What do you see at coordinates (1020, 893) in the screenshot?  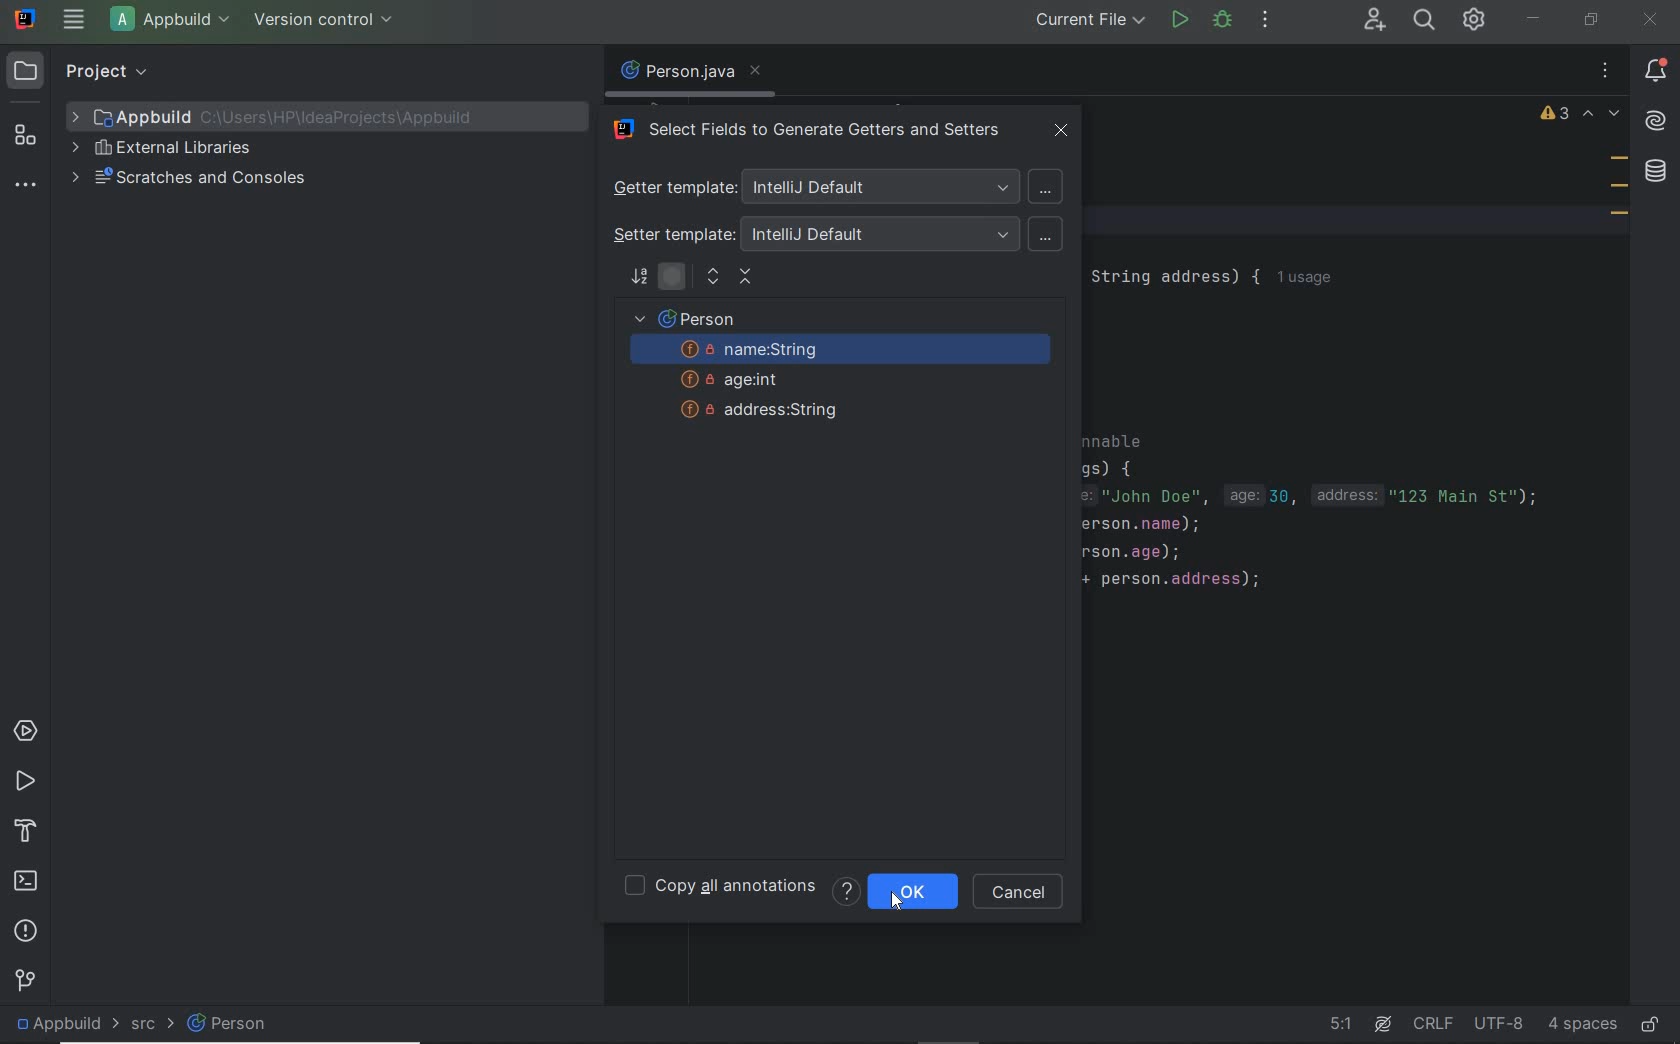 I see `cancel` at bounding box center [1020, 893].